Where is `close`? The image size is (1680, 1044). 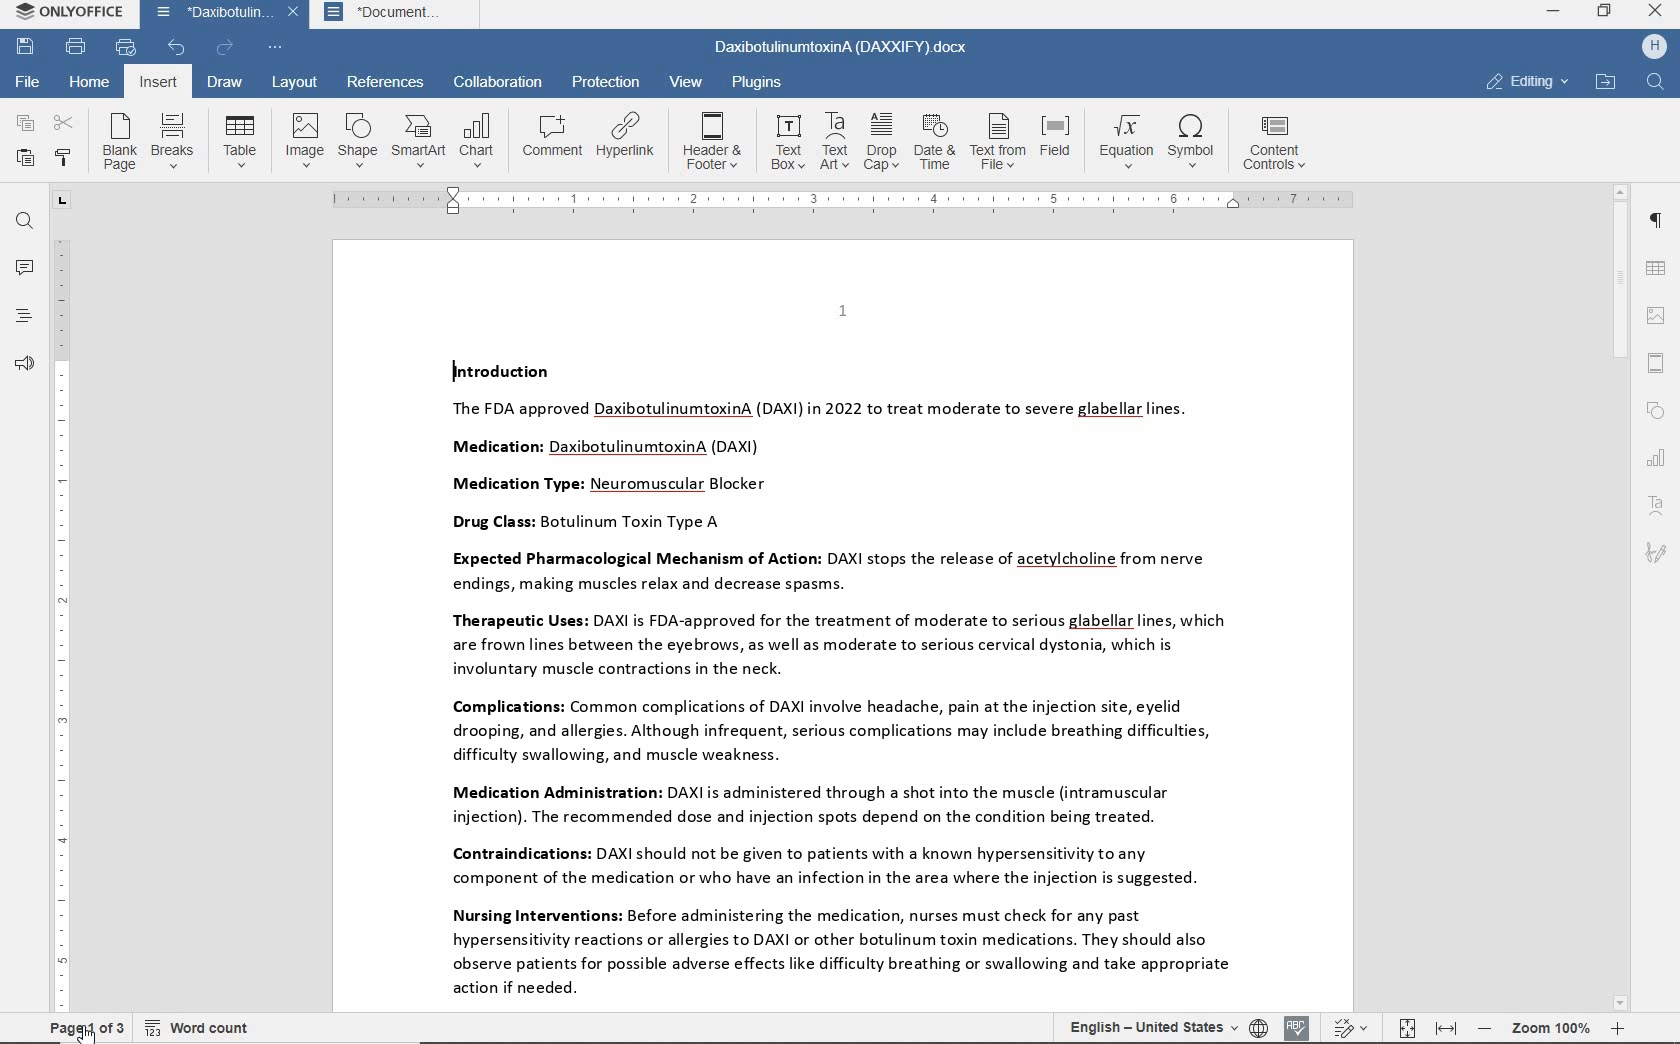 close is located at coordinates (293, 13).